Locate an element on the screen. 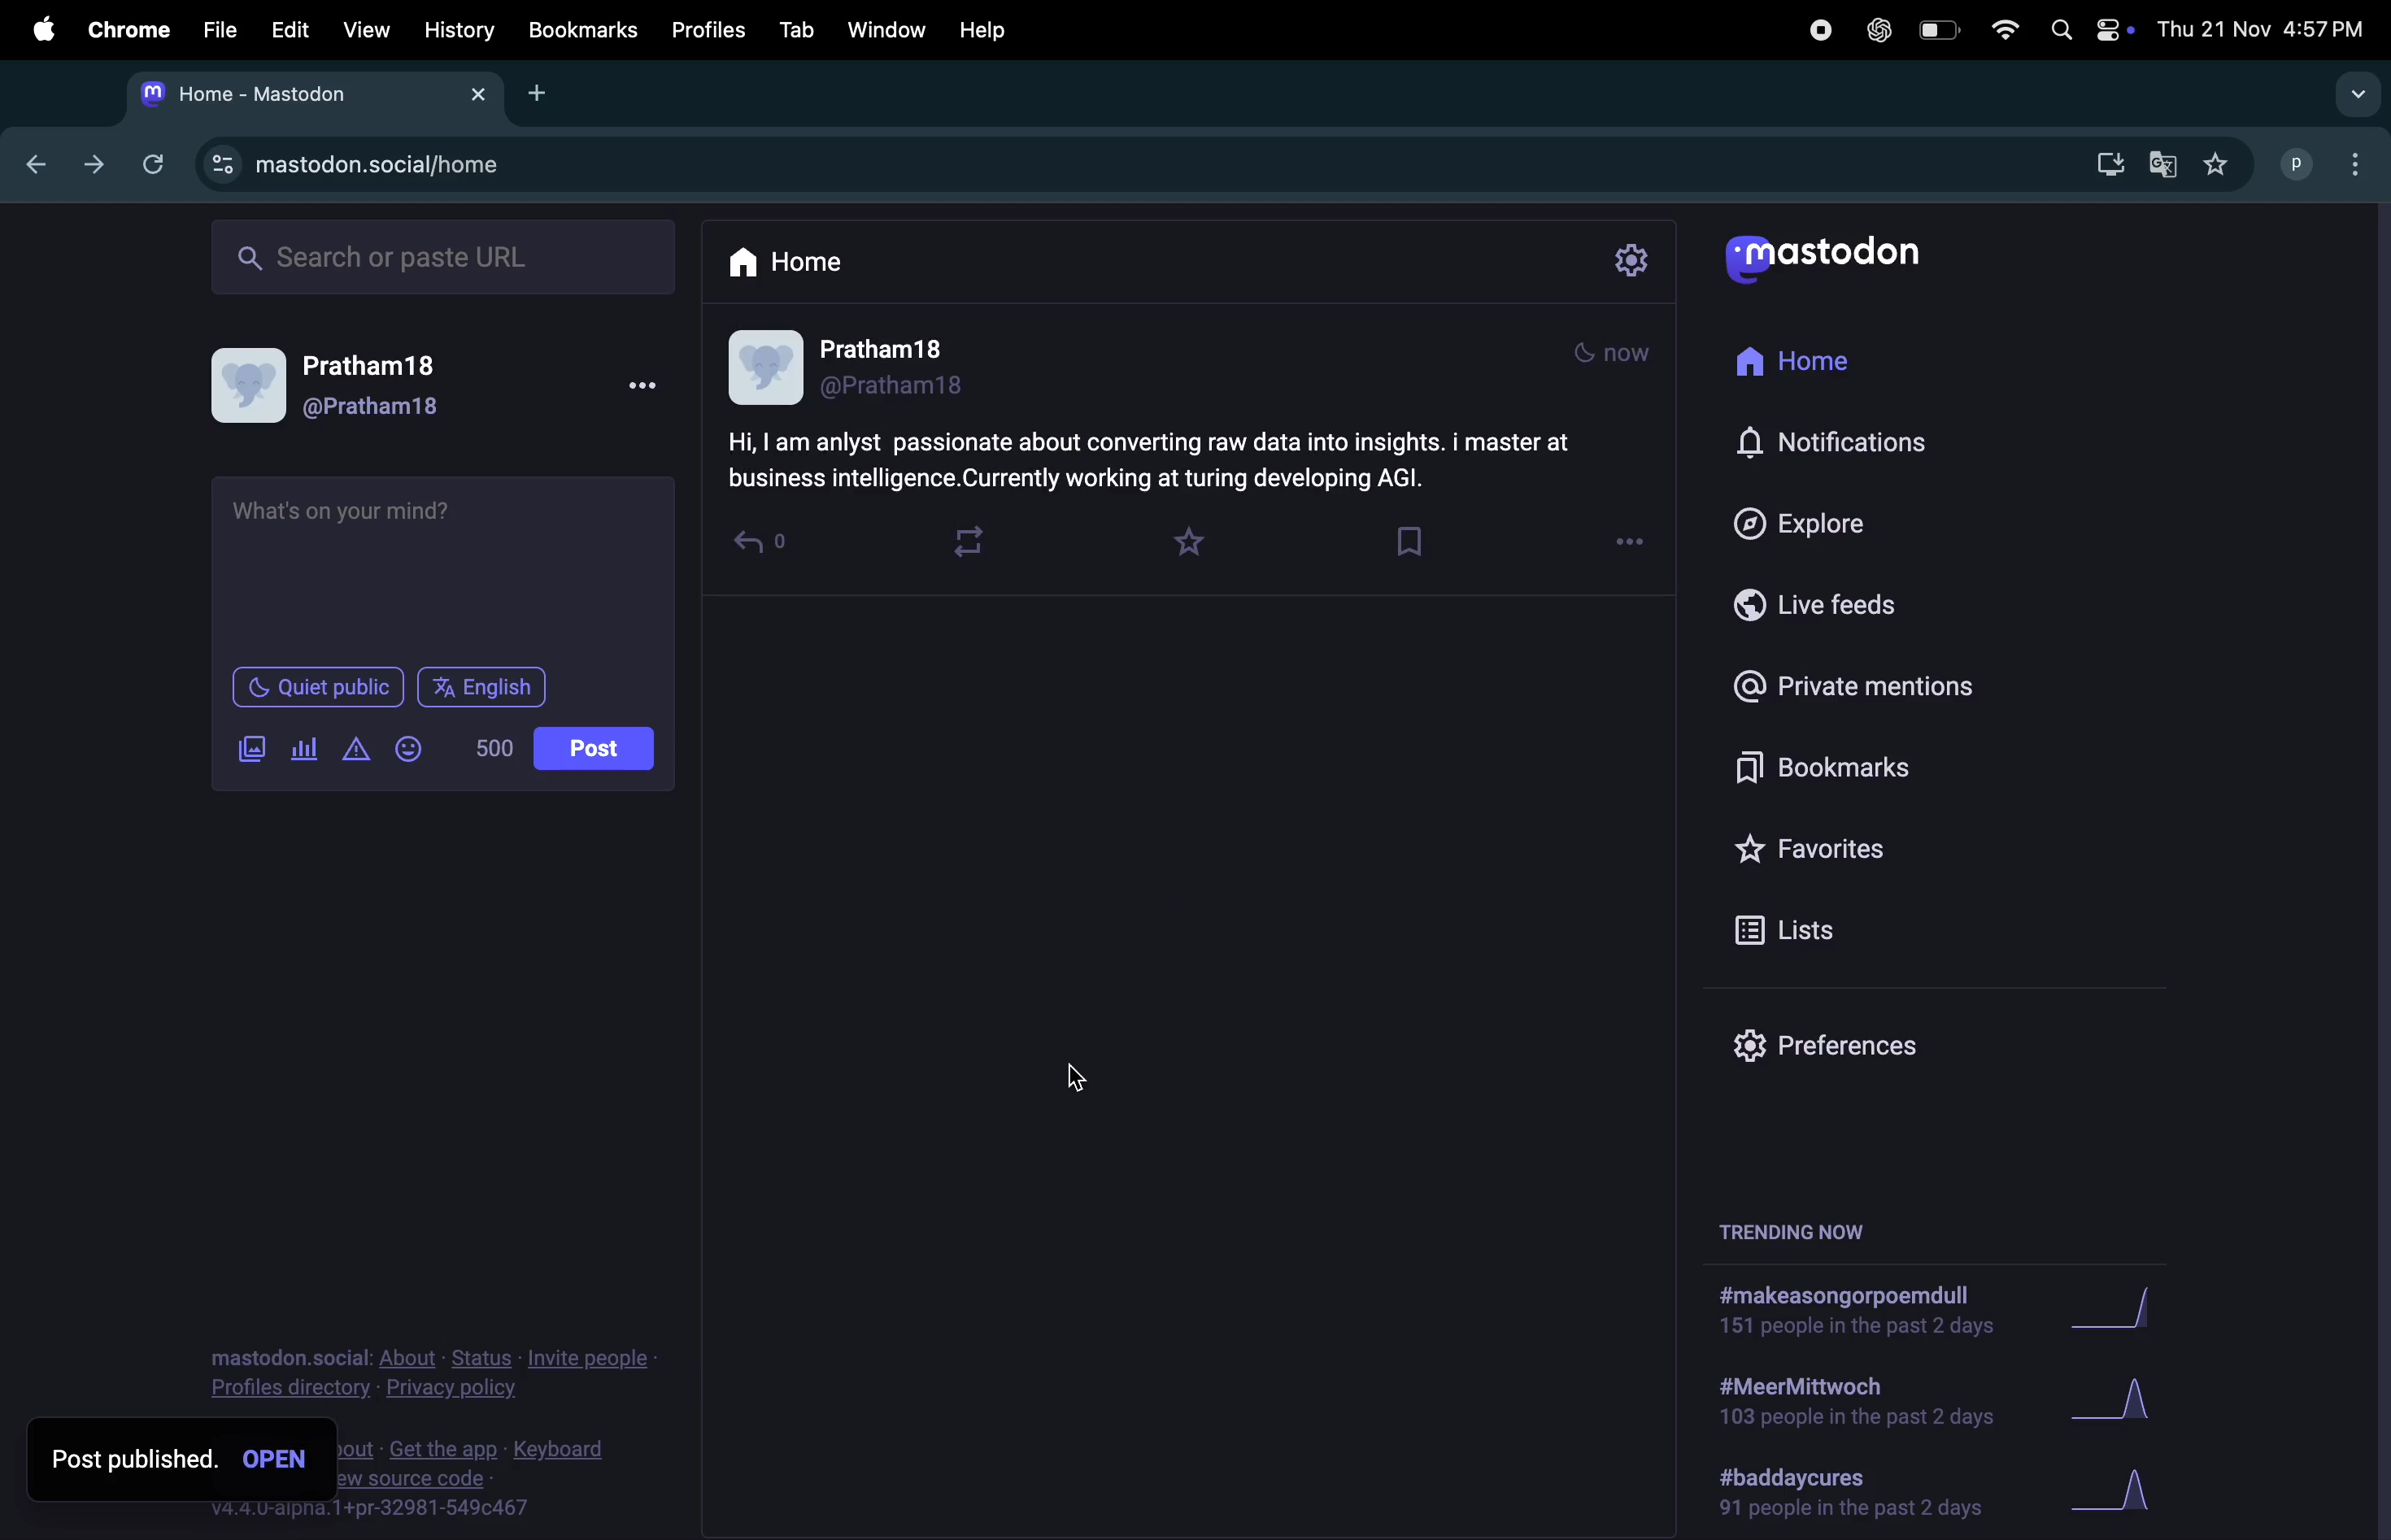 This screenshot has width=2391, height=1540. bookmarks is located at coordinates (583, 32).